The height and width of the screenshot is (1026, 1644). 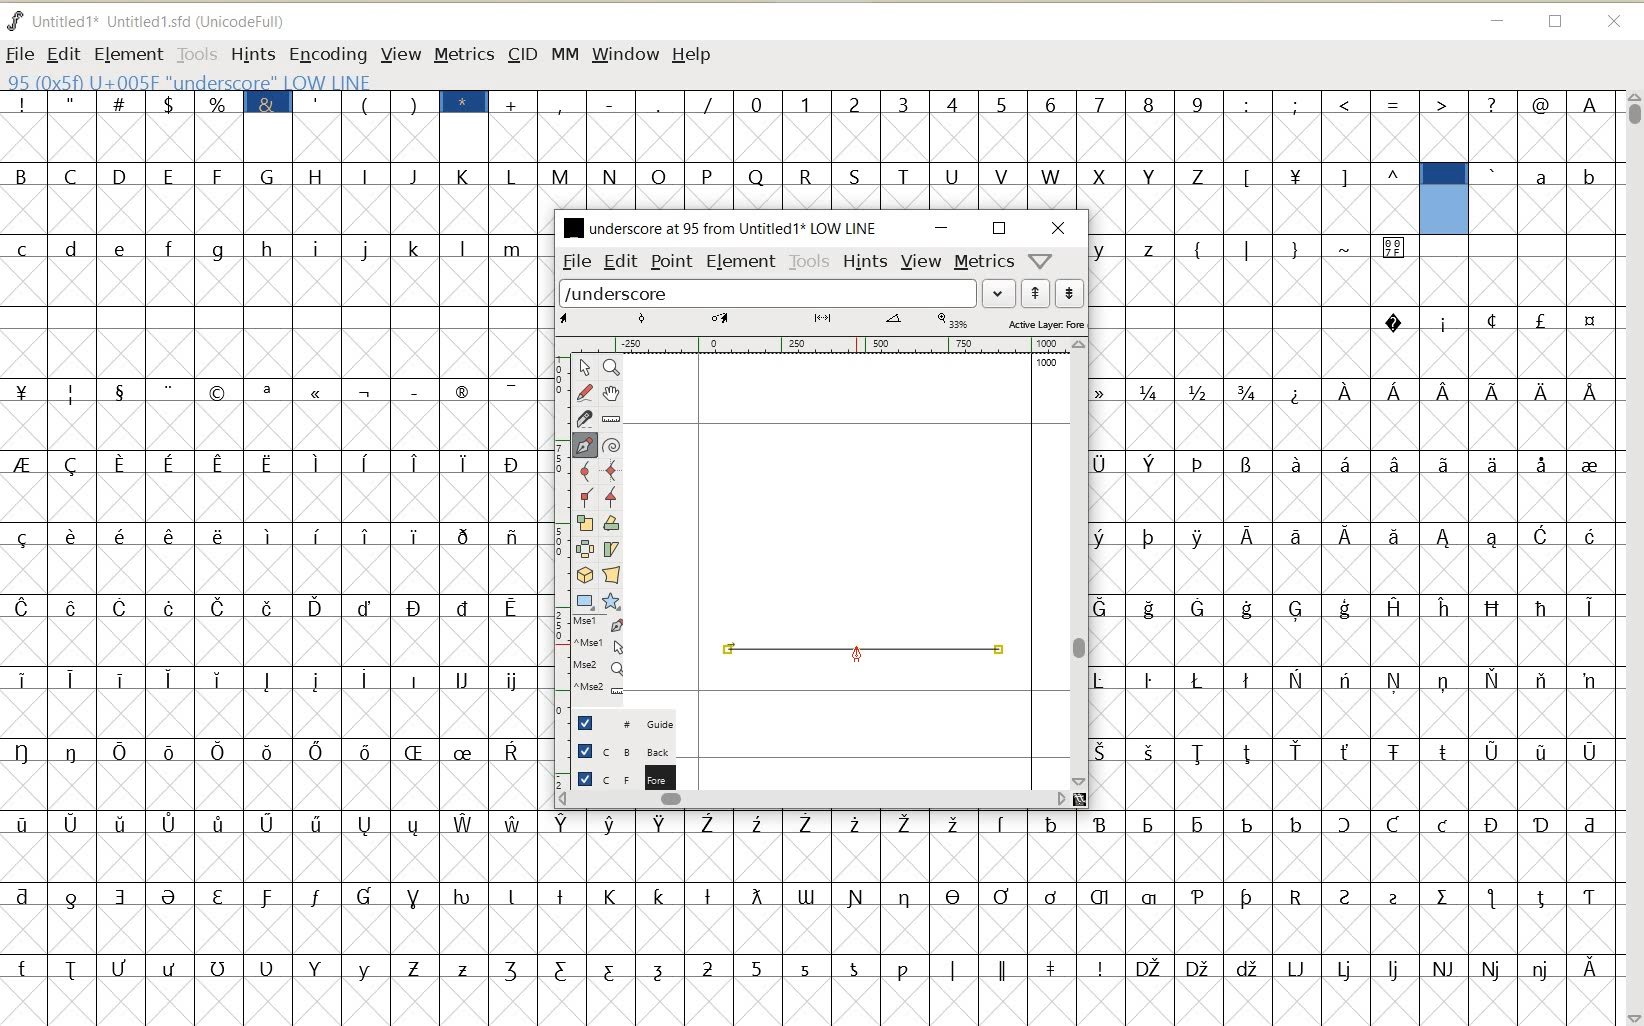 I want to click on rectangle or ellipse, so click(x=586, y=601).